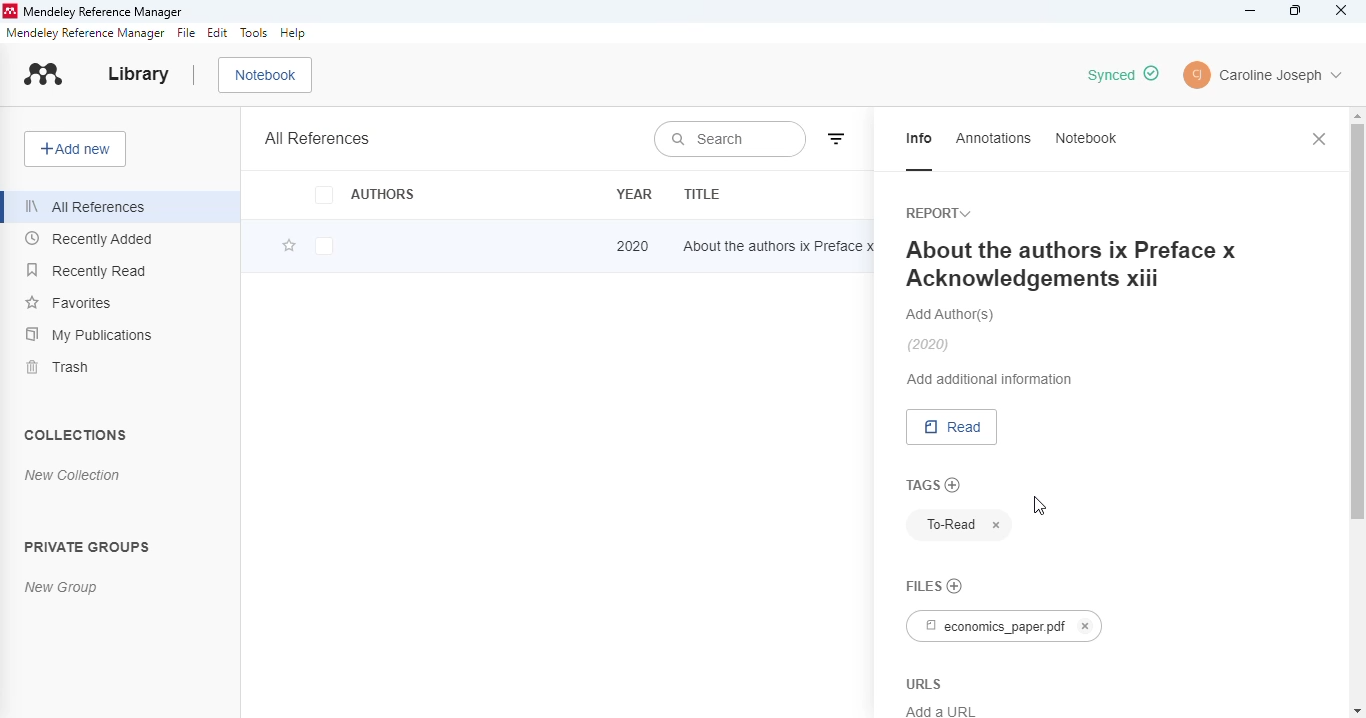 This screenshot has width=1366, height=718. I want to click on cancel, so click(997, 525).